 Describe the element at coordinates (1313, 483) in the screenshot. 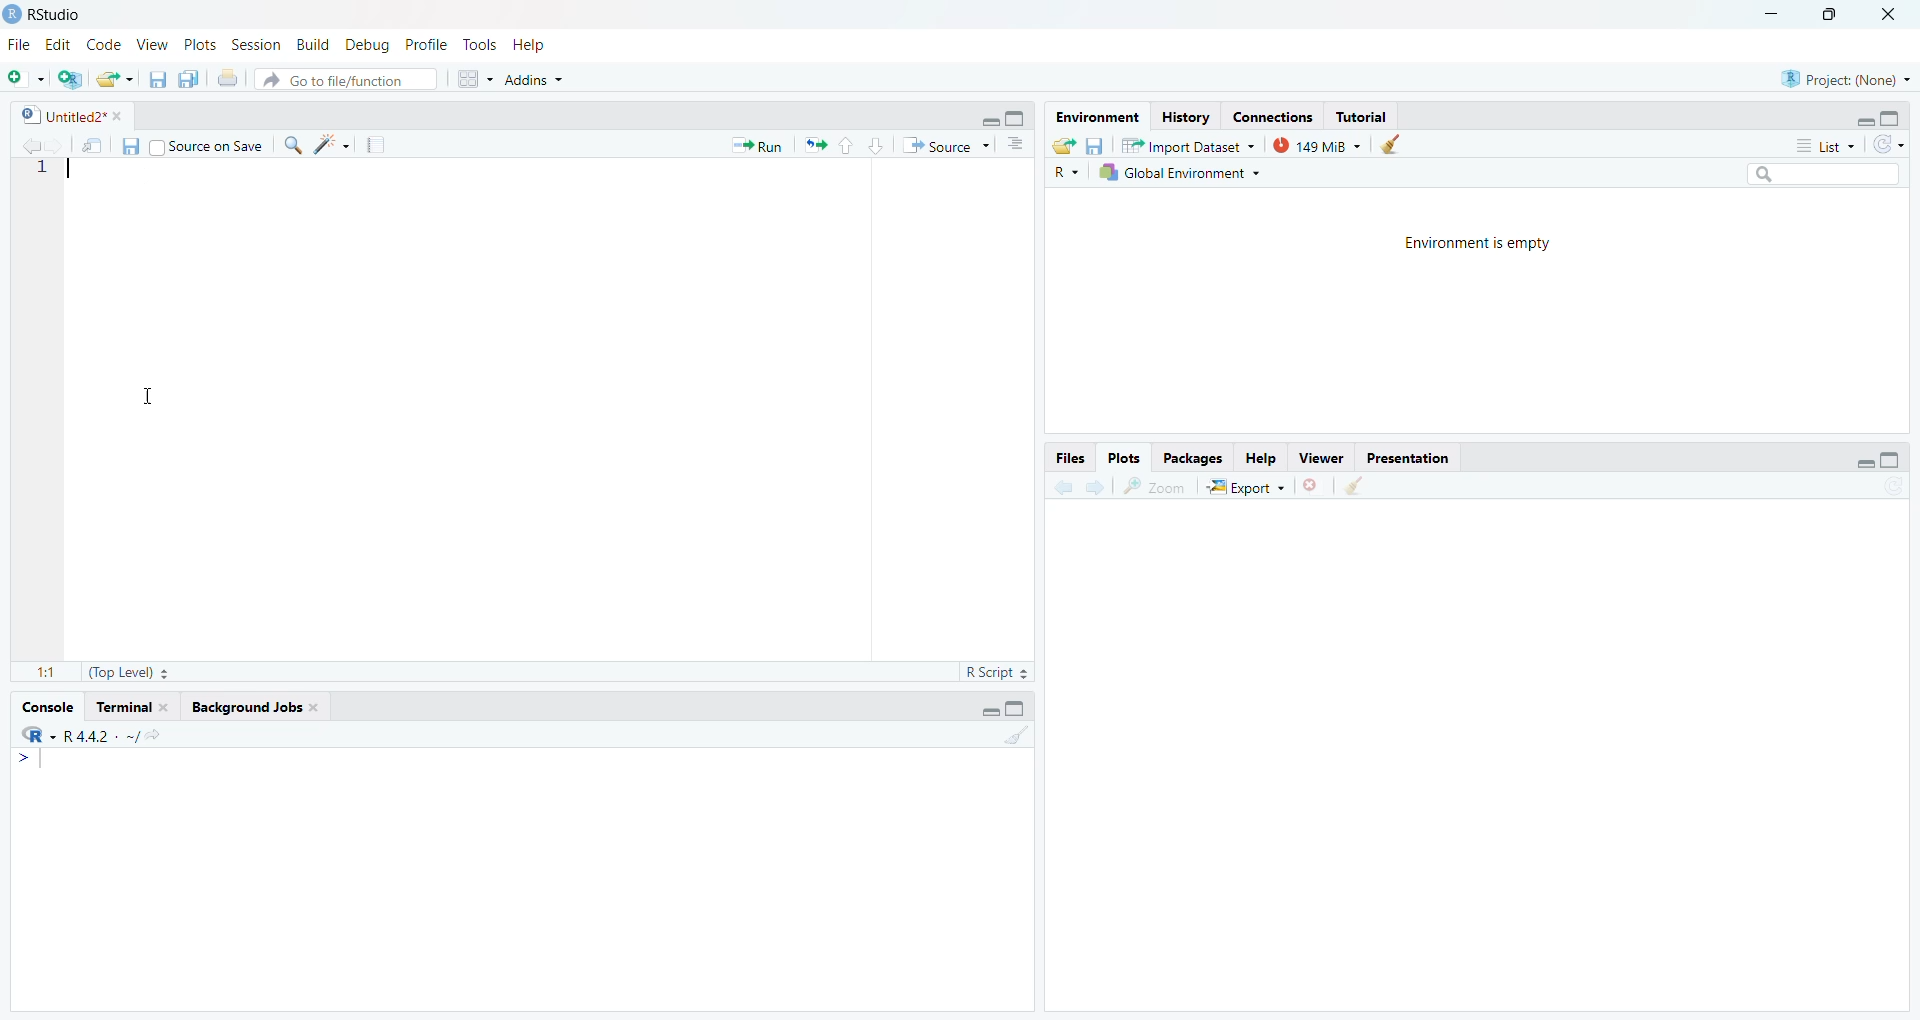

I see `Close` at that location.